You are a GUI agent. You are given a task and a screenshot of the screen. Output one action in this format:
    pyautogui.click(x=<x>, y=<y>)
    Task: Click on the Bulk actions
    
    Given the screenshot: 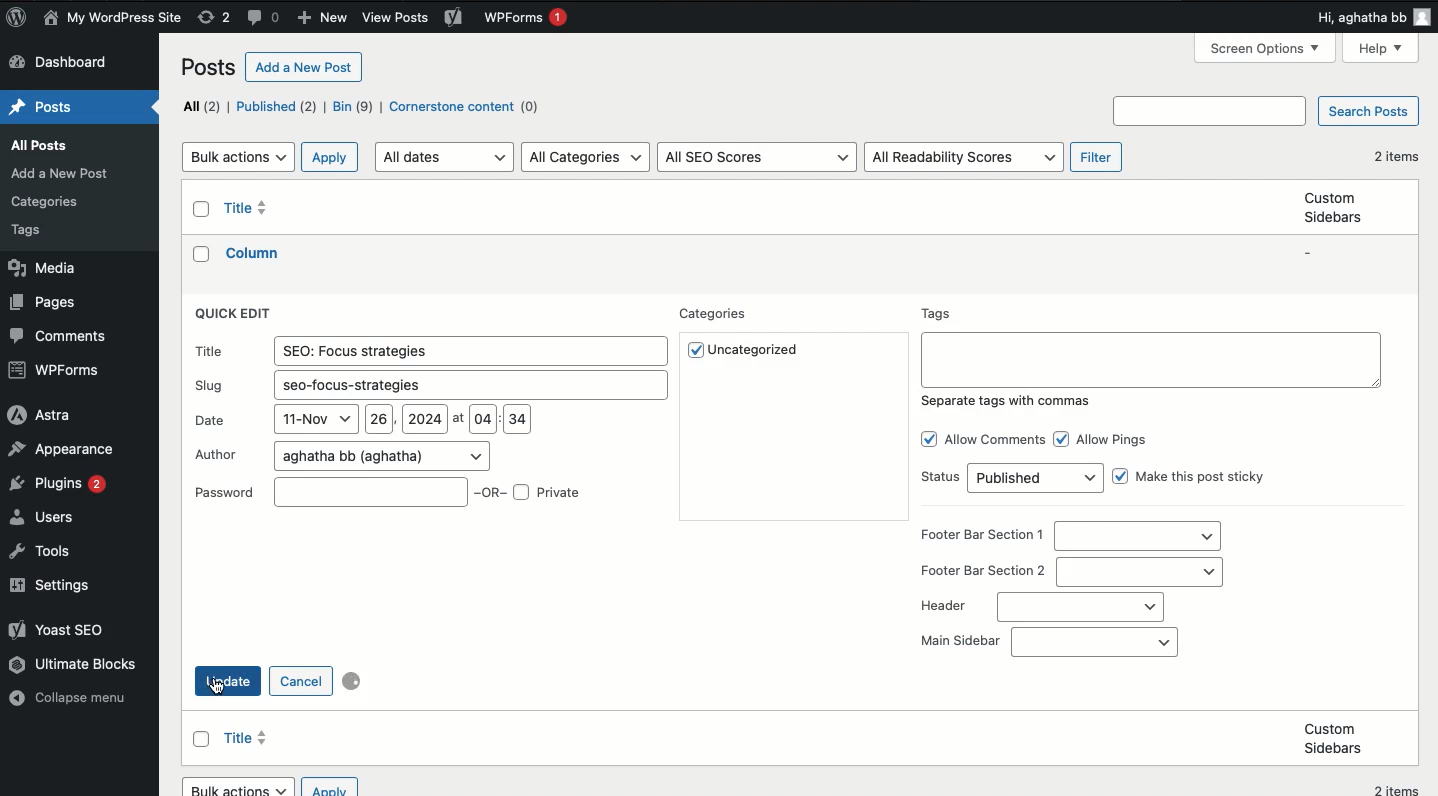 What is the action you would take?
    pyautogui.click(x=238, y=157)
    